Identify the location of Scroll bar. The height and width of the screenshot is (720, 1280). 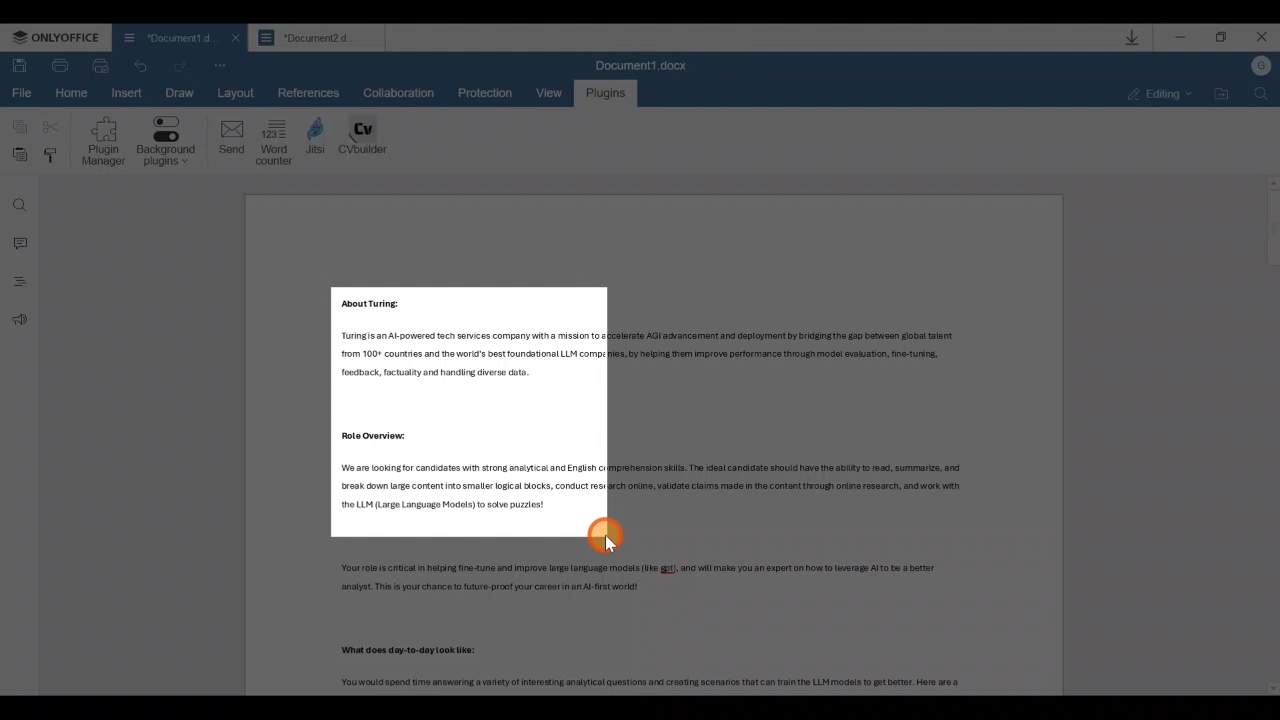
(1264, 439).